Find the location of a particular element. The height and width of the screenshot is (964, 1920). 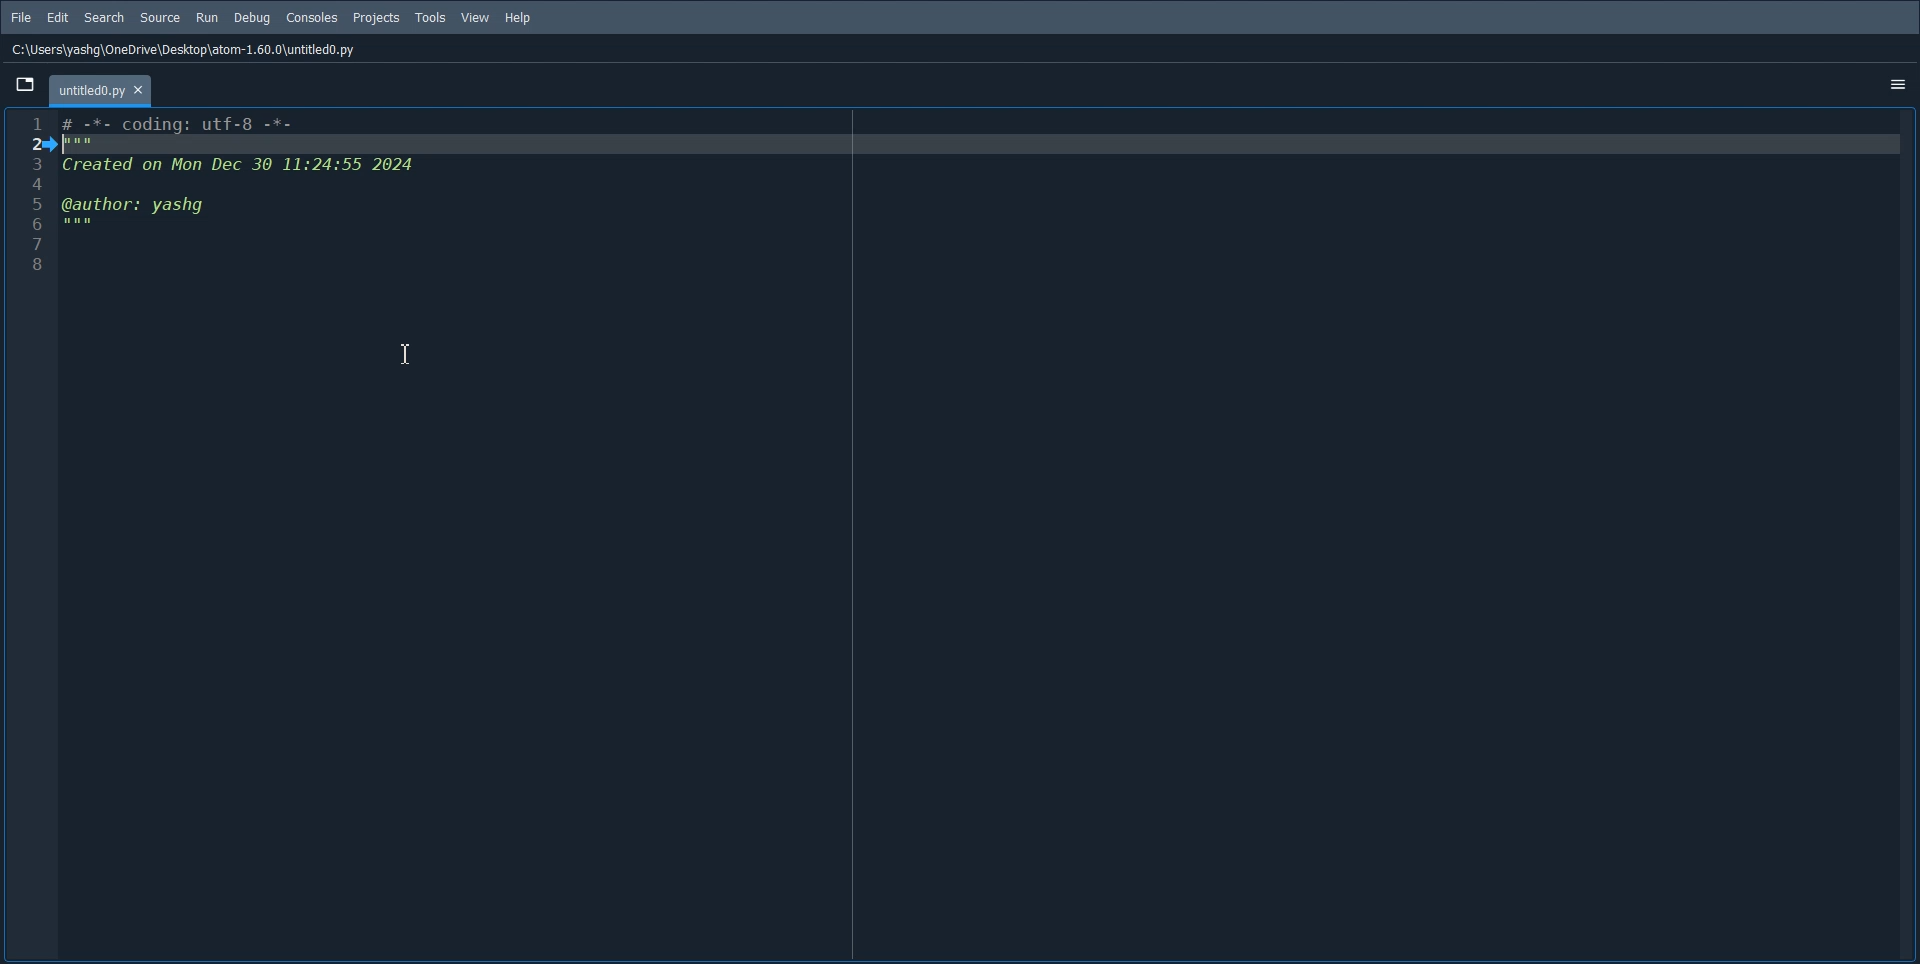

Debug is located at coordinates (251, 18).